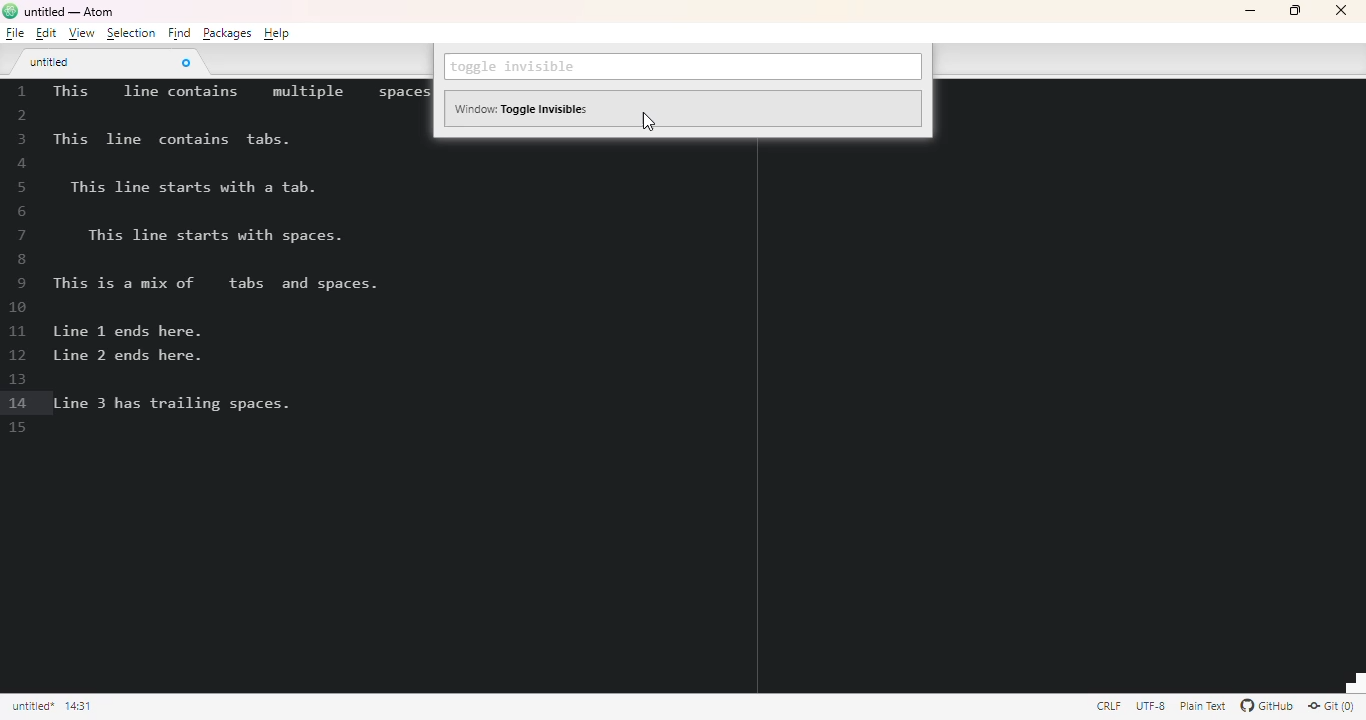 The image size is (1366, 720). Describe the element at coordinates (1205, 706) in the screenshot. I see `file uses the plain text grammar` at that location.